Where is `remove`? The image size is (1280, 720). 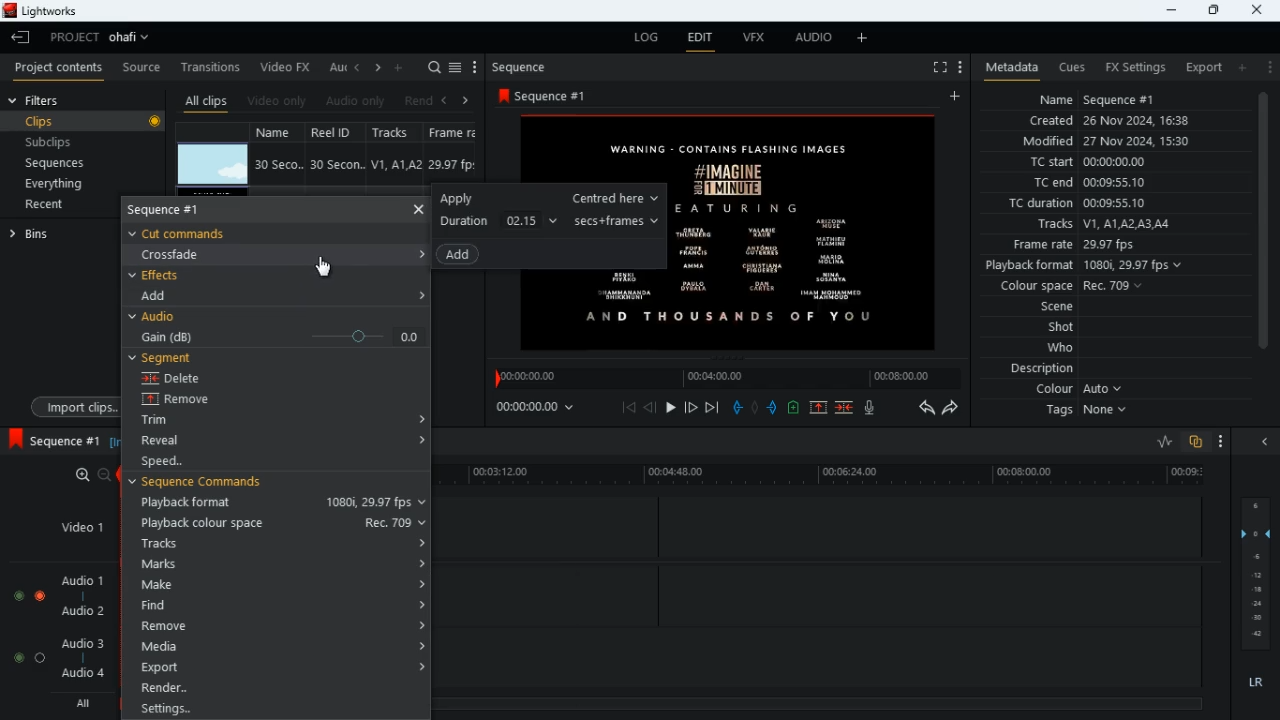 remove is located at coordinates (192, 400).